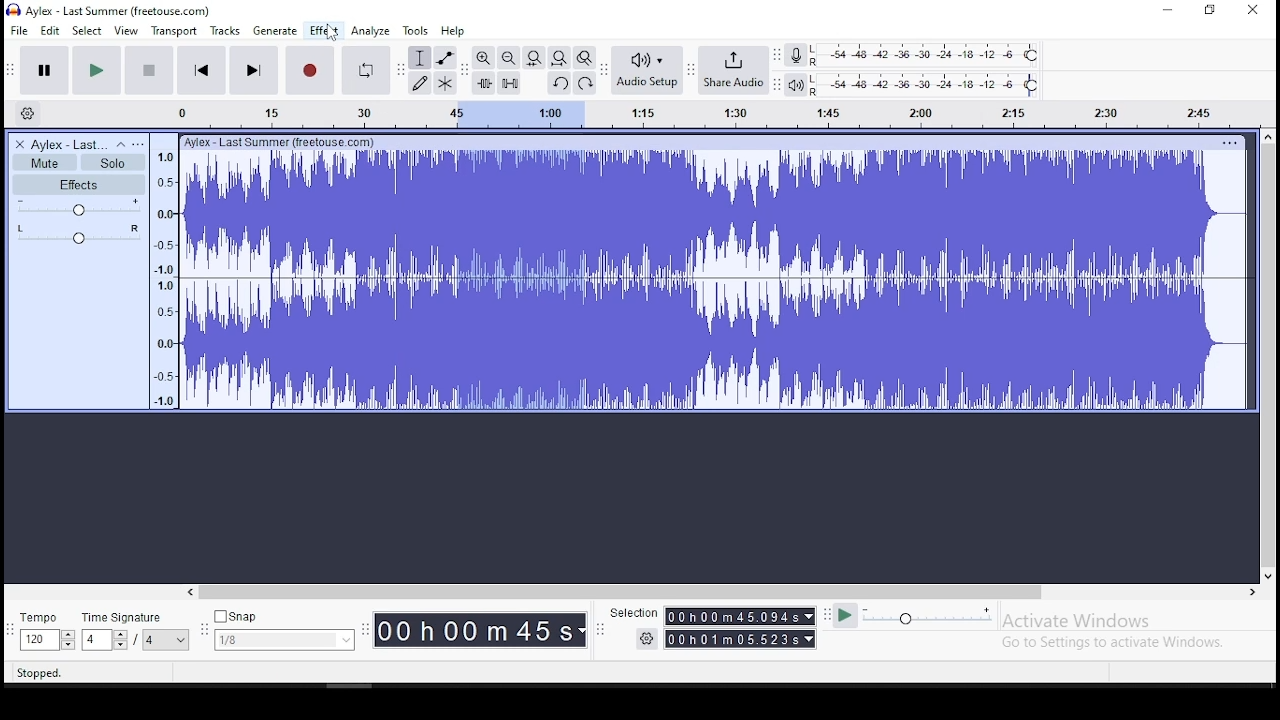 The height and width of the screenshot is (720, 1280). Describe the element at coordinates (1268, 354) in the screenshot. I see `scroll bar` at that location.